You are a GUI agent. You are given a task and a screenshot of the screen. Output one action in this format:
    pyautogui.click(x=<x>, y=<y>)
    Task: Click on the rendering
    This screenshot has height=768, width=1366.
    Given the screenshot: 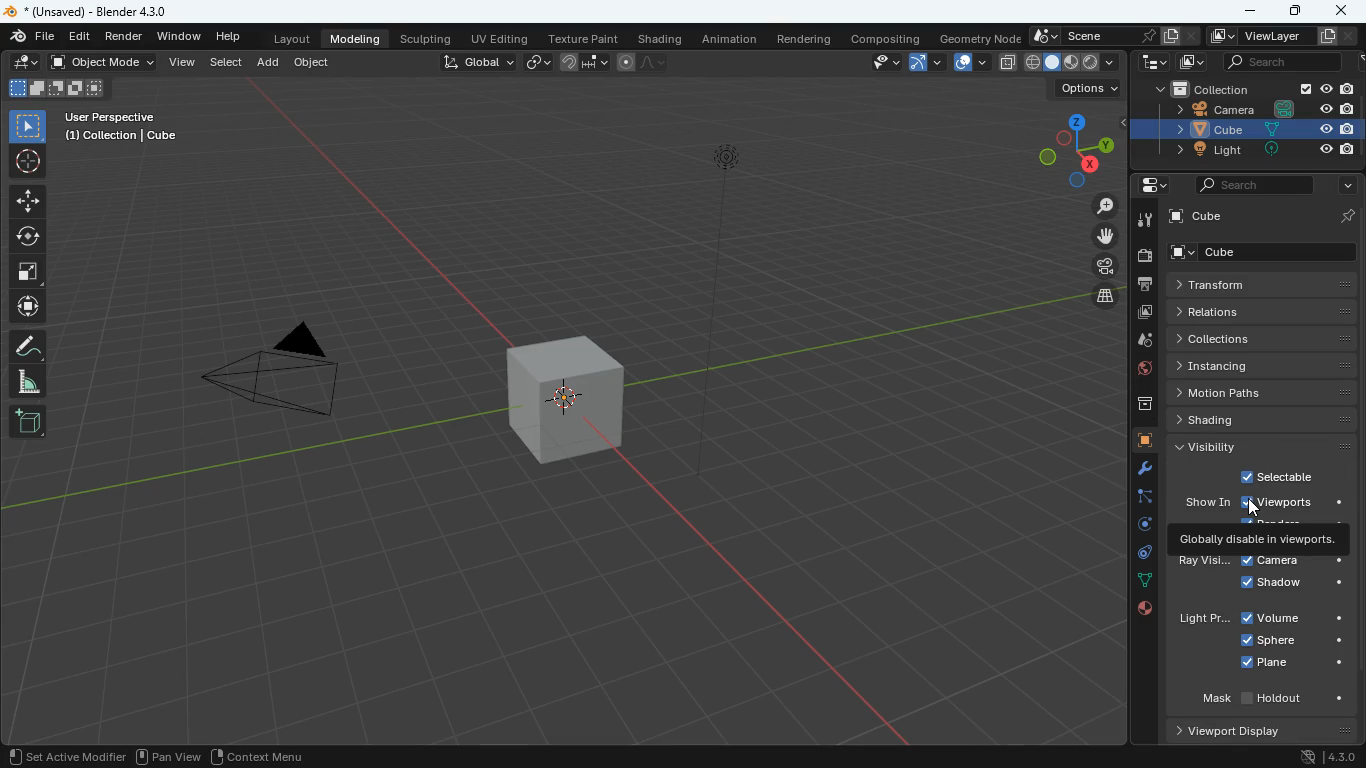 What is the action you would take?
    pyautogui.click(x=808, y=39)
    